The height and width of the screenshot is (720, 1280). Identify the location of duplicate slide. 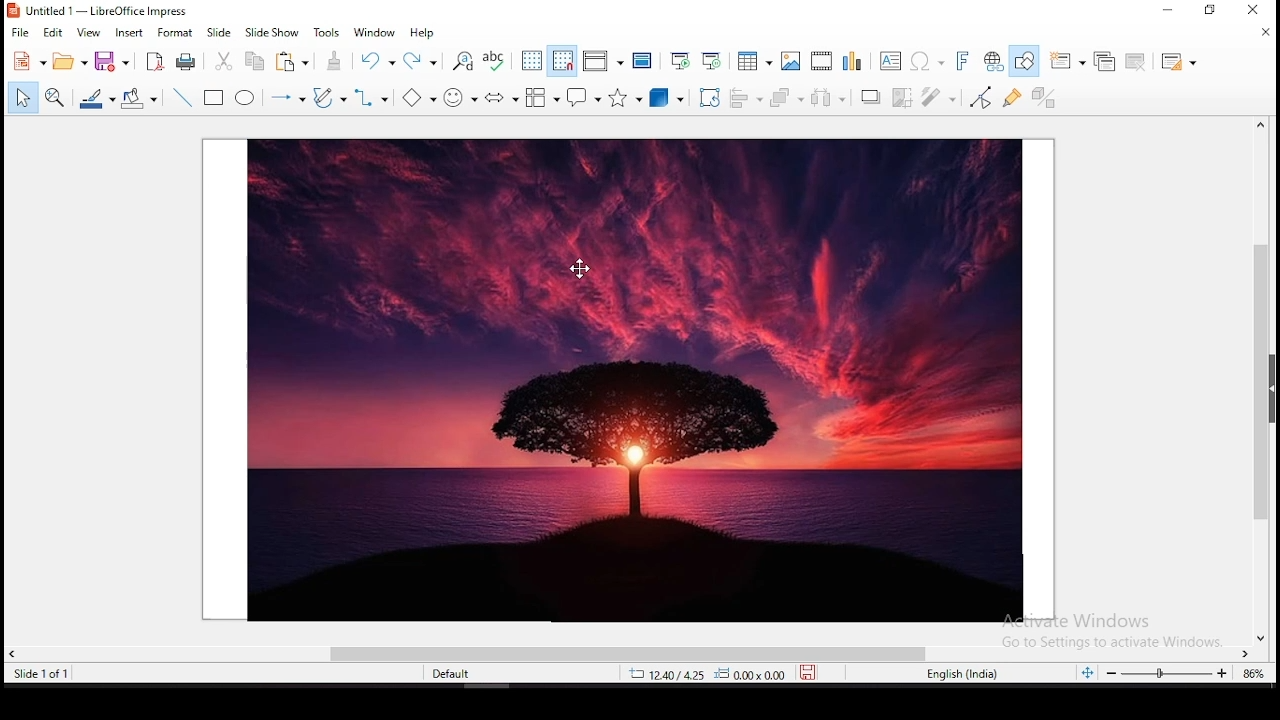
(1102, 60).